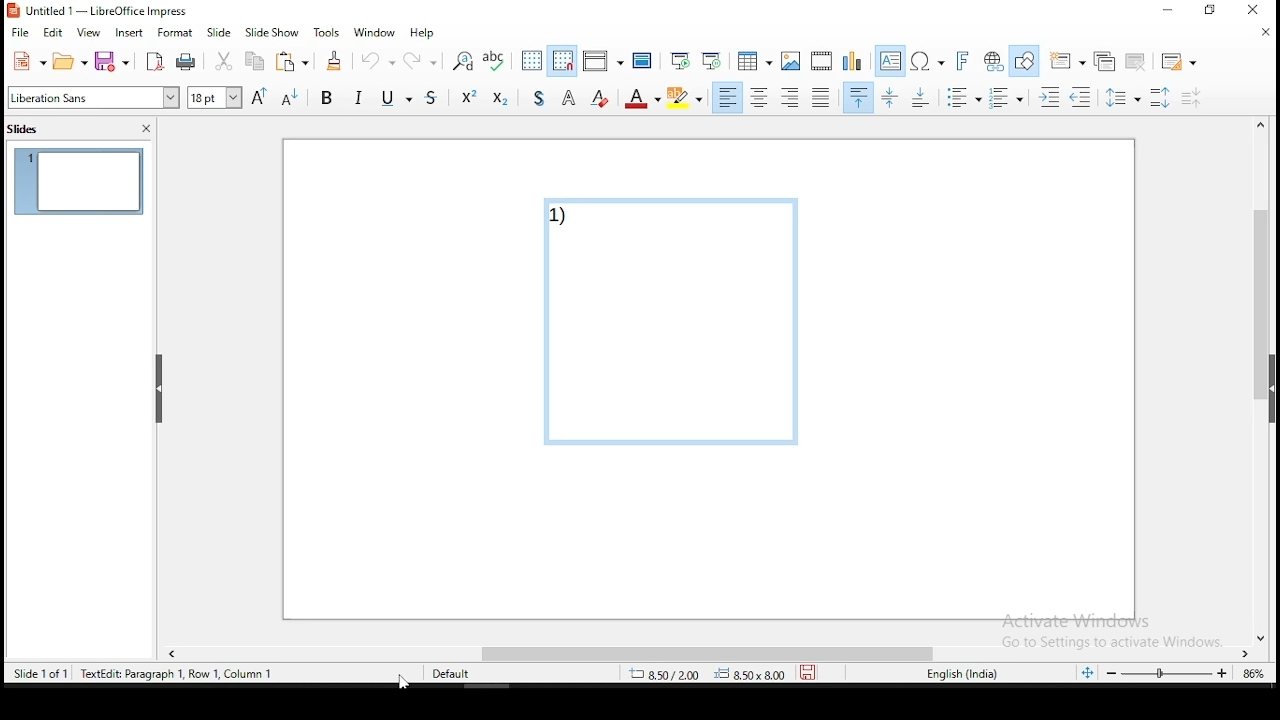 The width and height of the screenshot is (1280, 720). Describe the element at coordinates (644, 63) in the screenshot. I see `master slide` at that location.